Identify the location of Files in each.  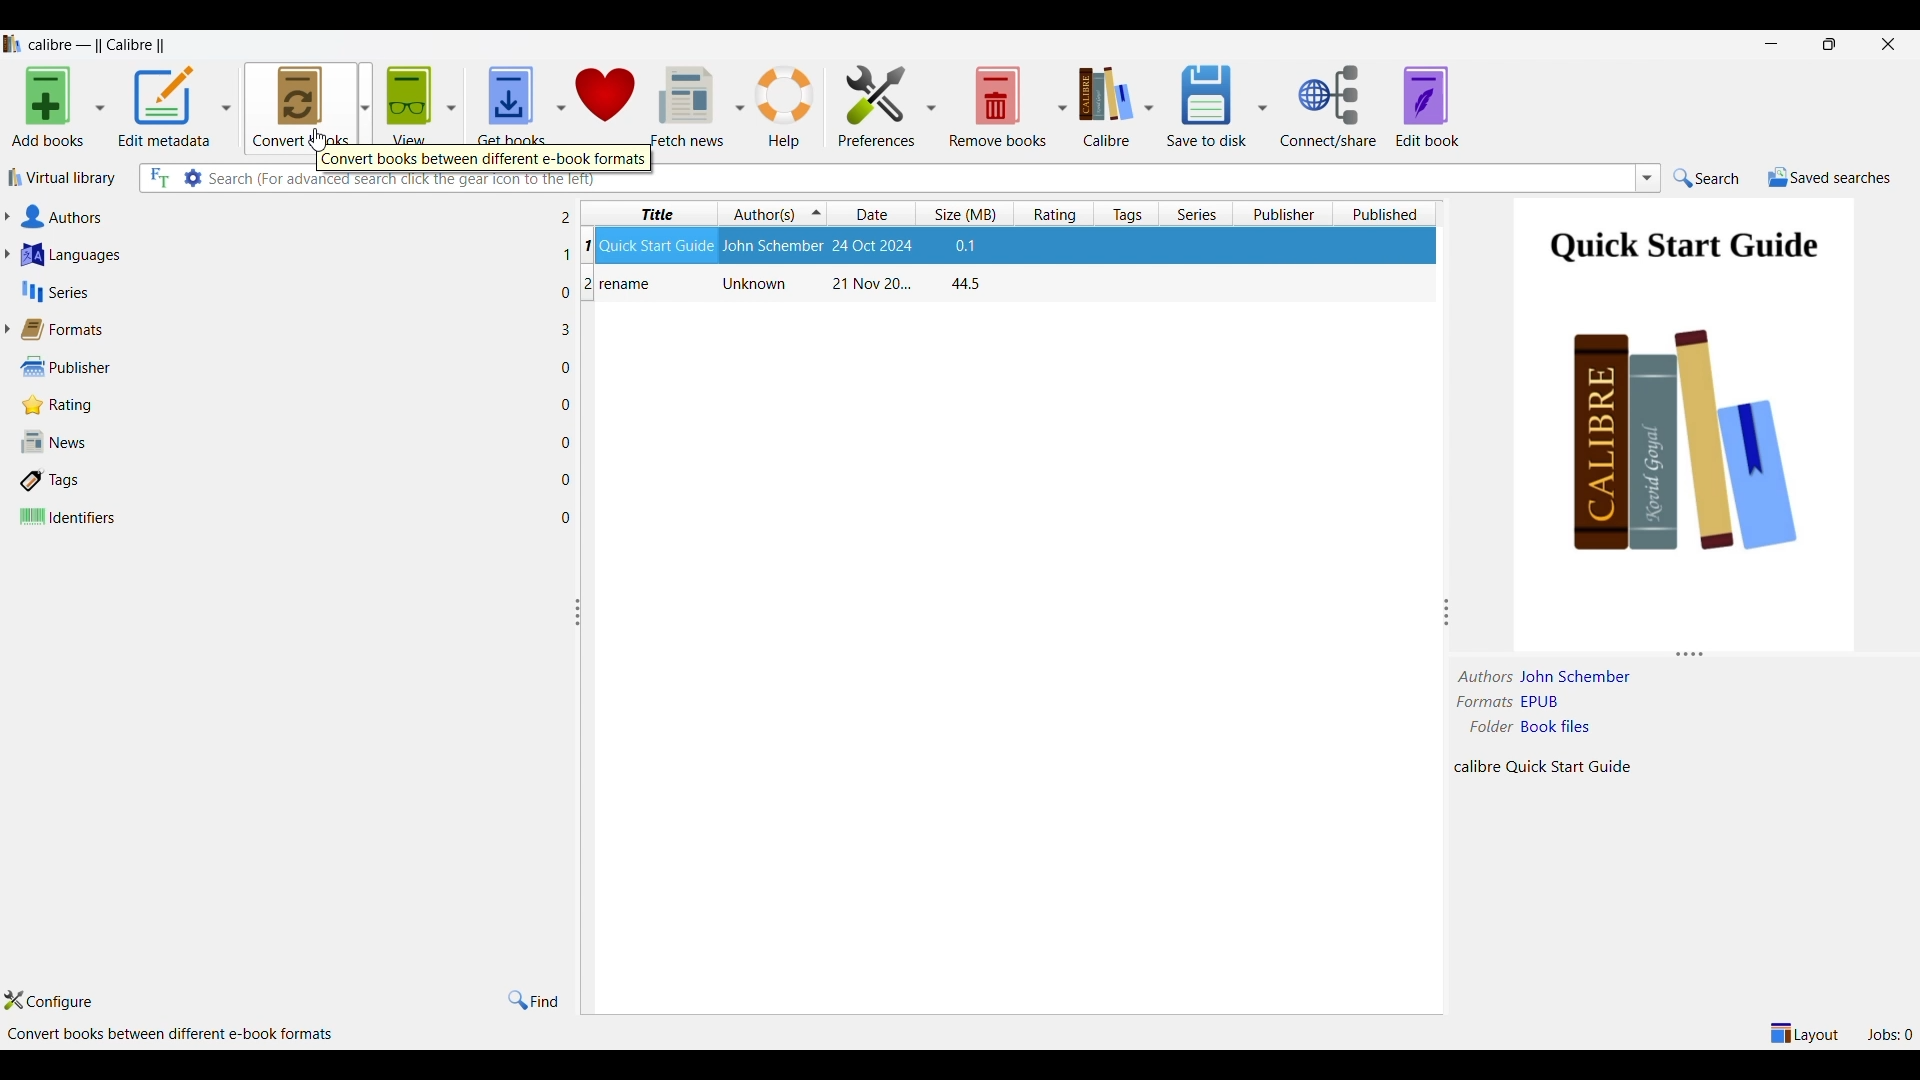
(568, 365).